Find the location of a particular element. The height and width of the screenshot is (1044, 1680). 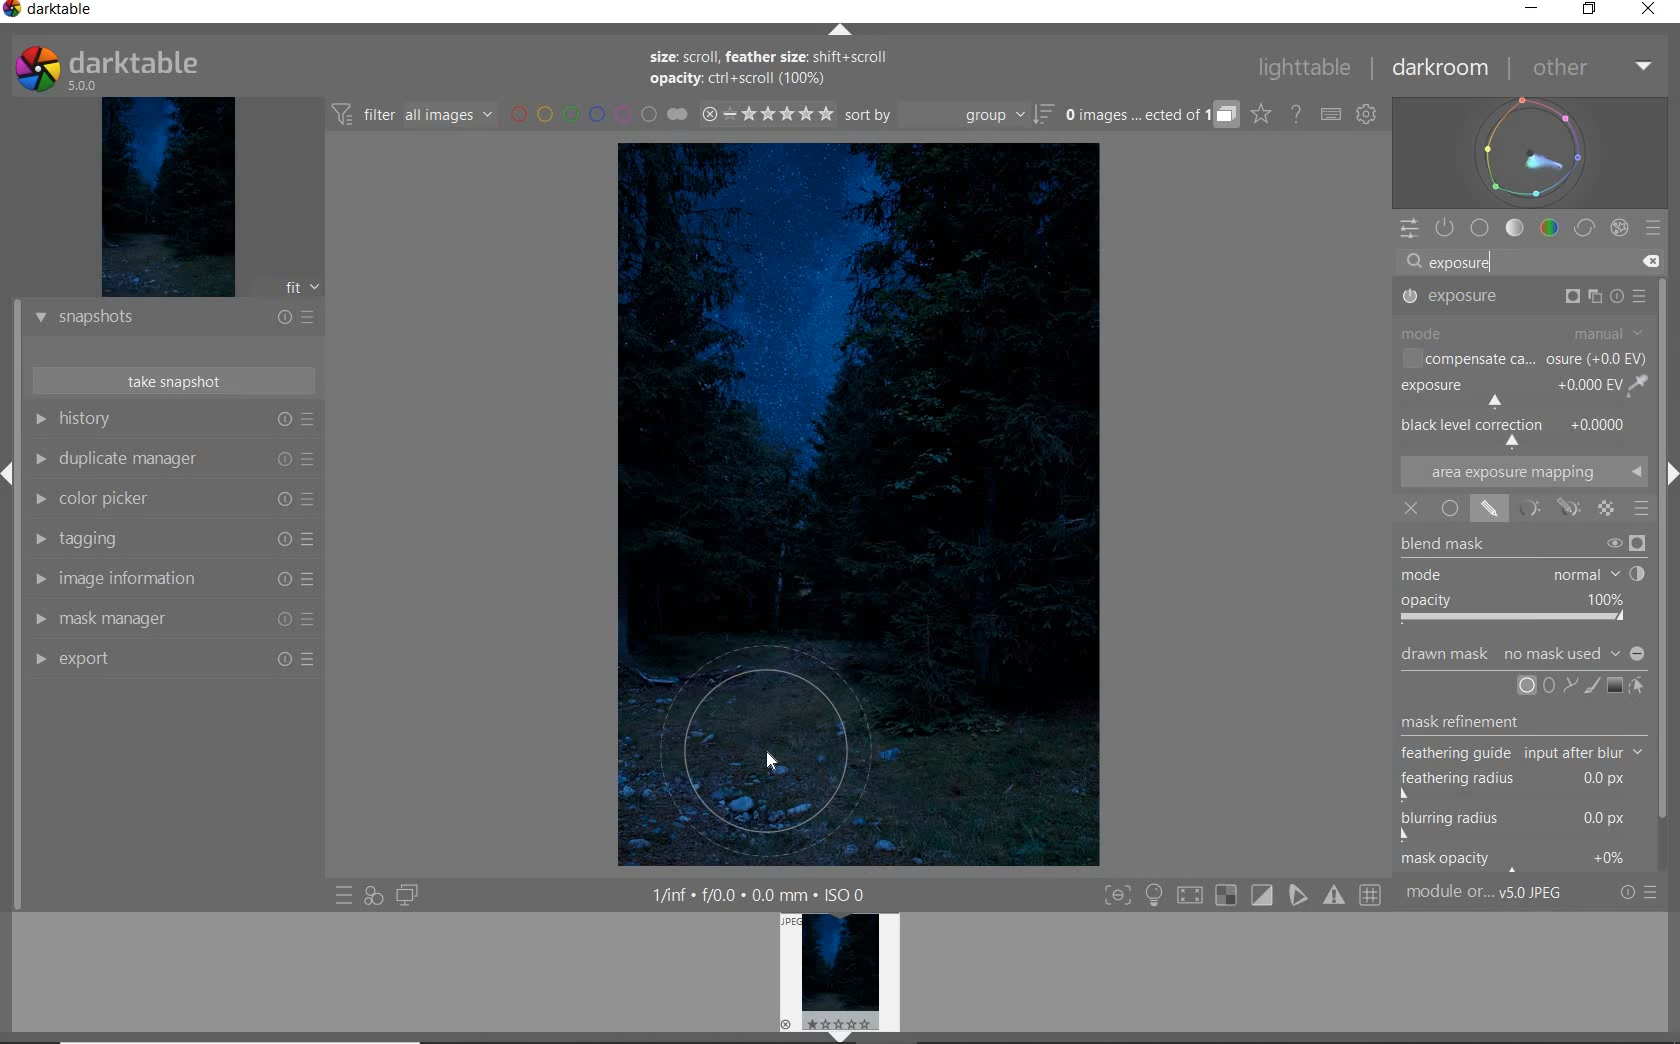

EXPOSURE is located at coordinates (1524, 391).